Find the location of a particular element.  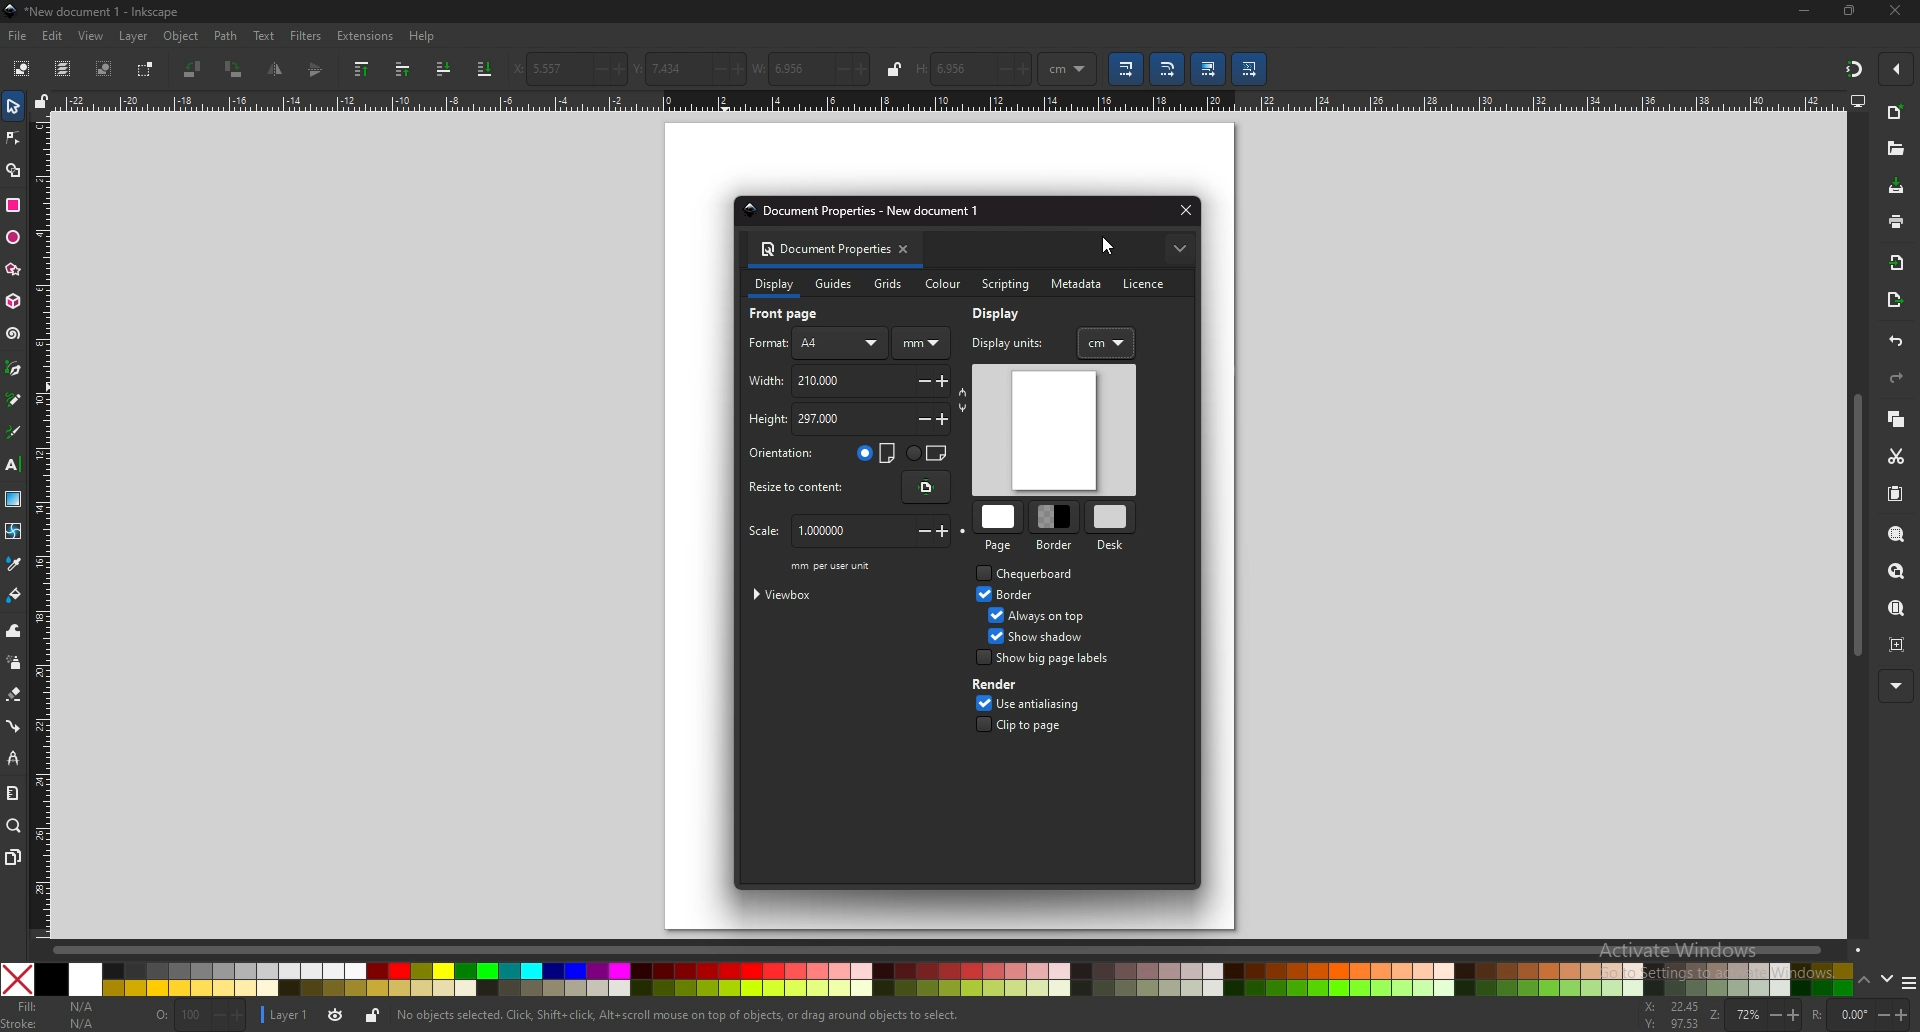

print is located at coordinates (1896, 221).